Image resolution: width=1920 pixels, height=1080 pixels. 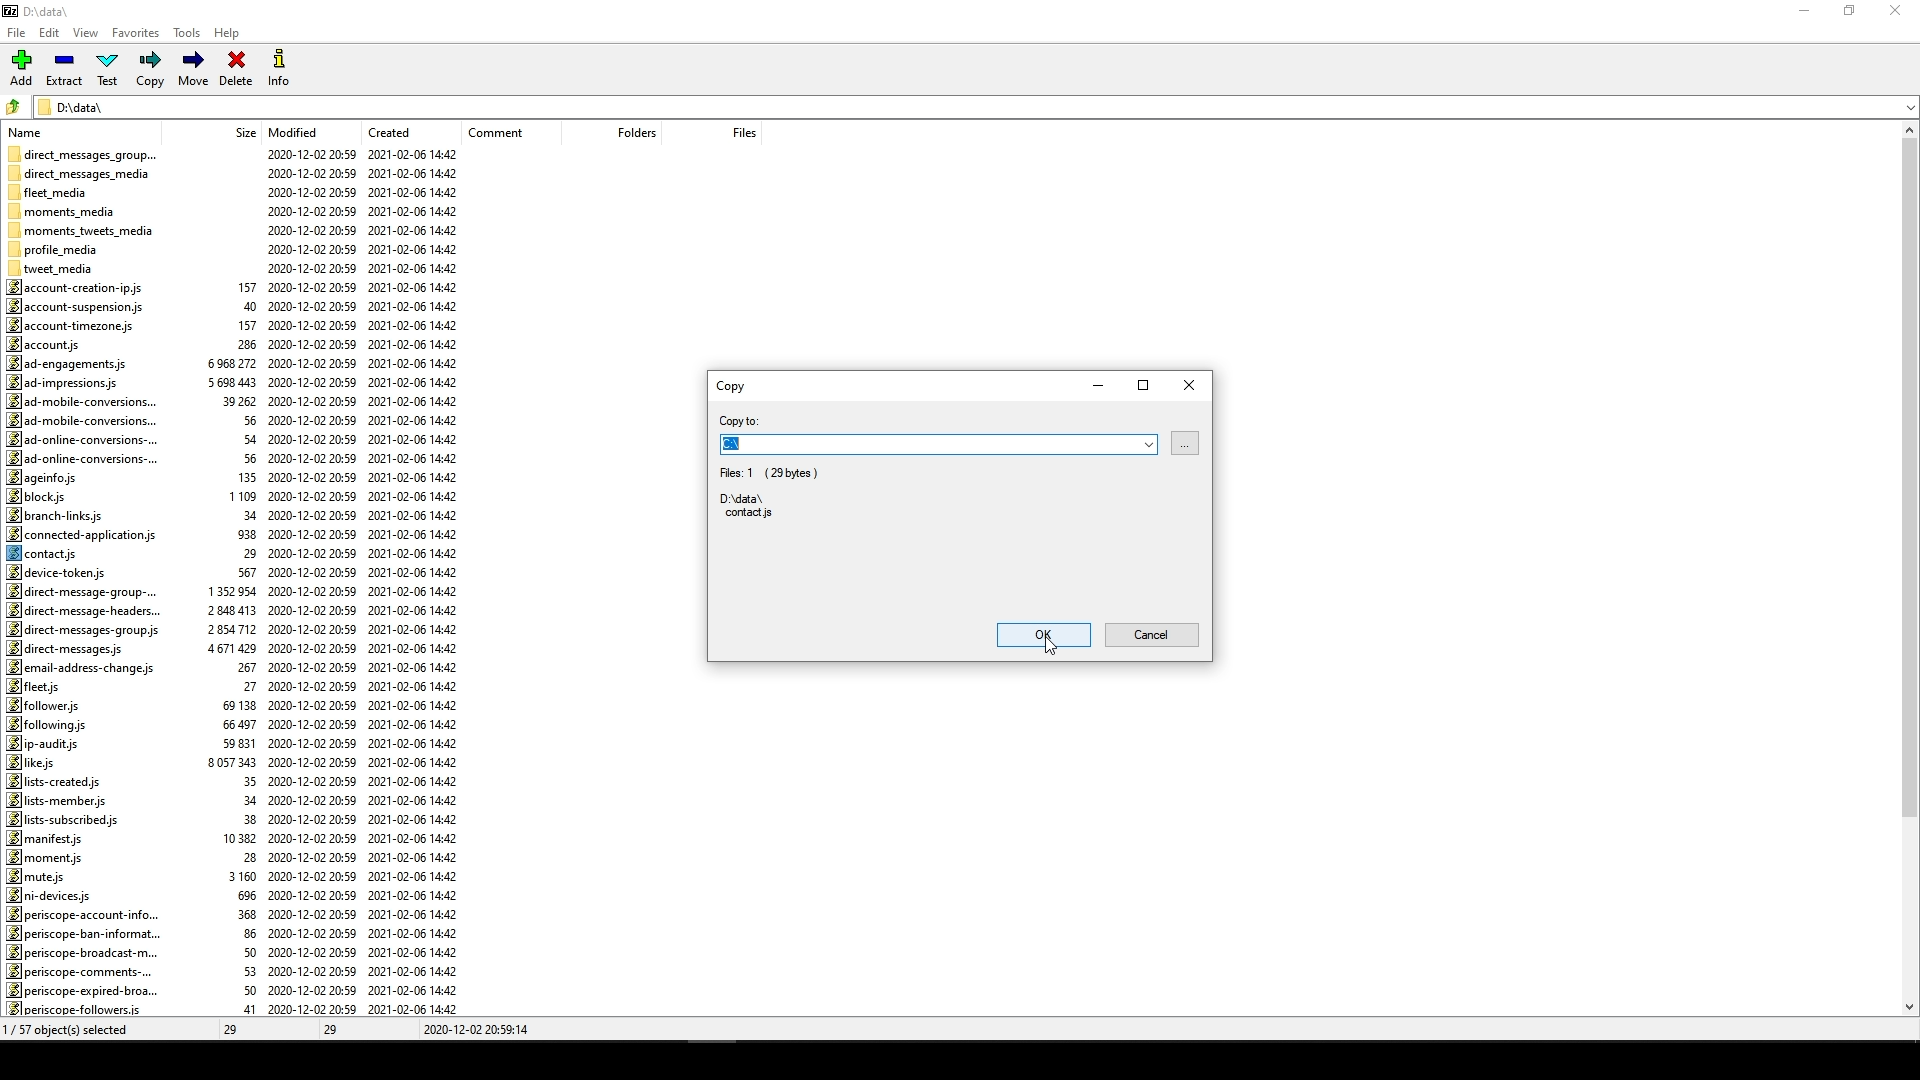 What do you see at coordinates (47, 724) in the screenshot?
I see `fol` at bounding box center [47, 724].